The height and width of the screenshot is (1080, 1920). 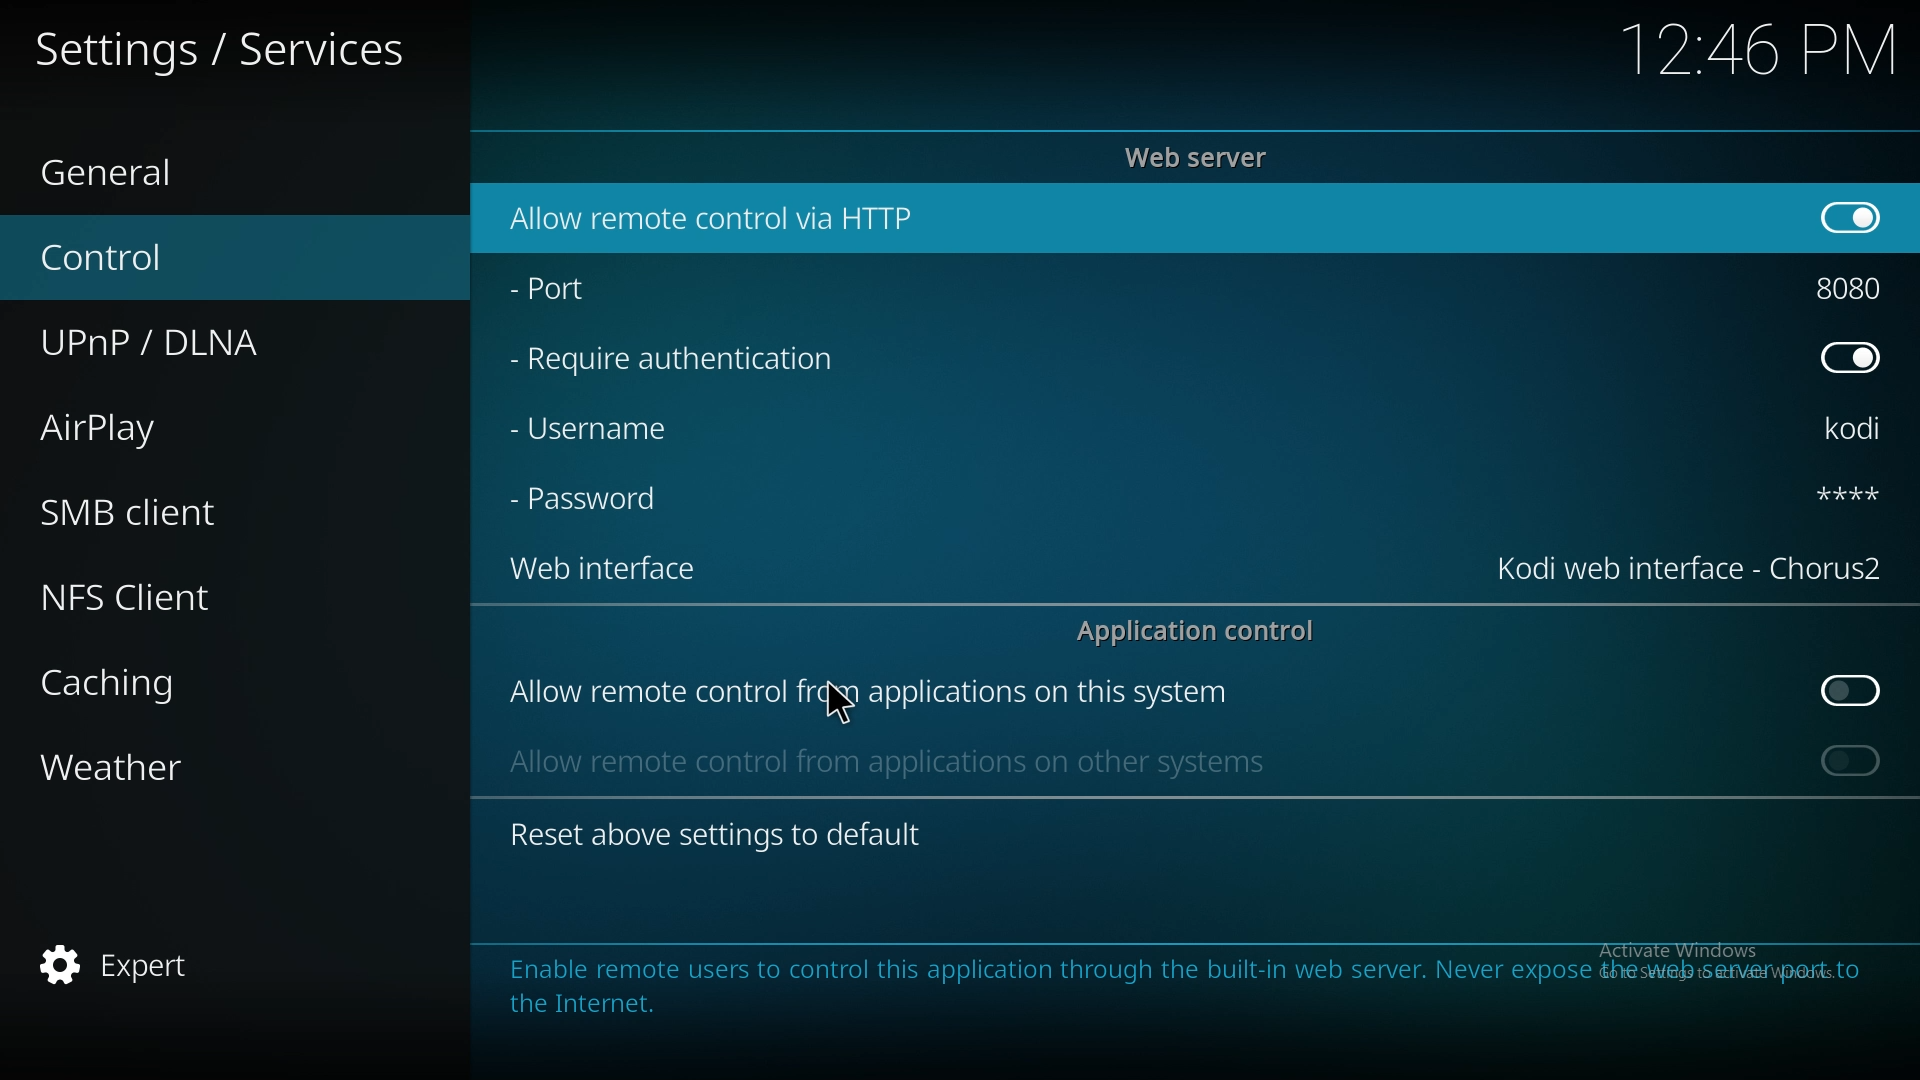 I want to click on allow remote control, so click(x=868, y=694).